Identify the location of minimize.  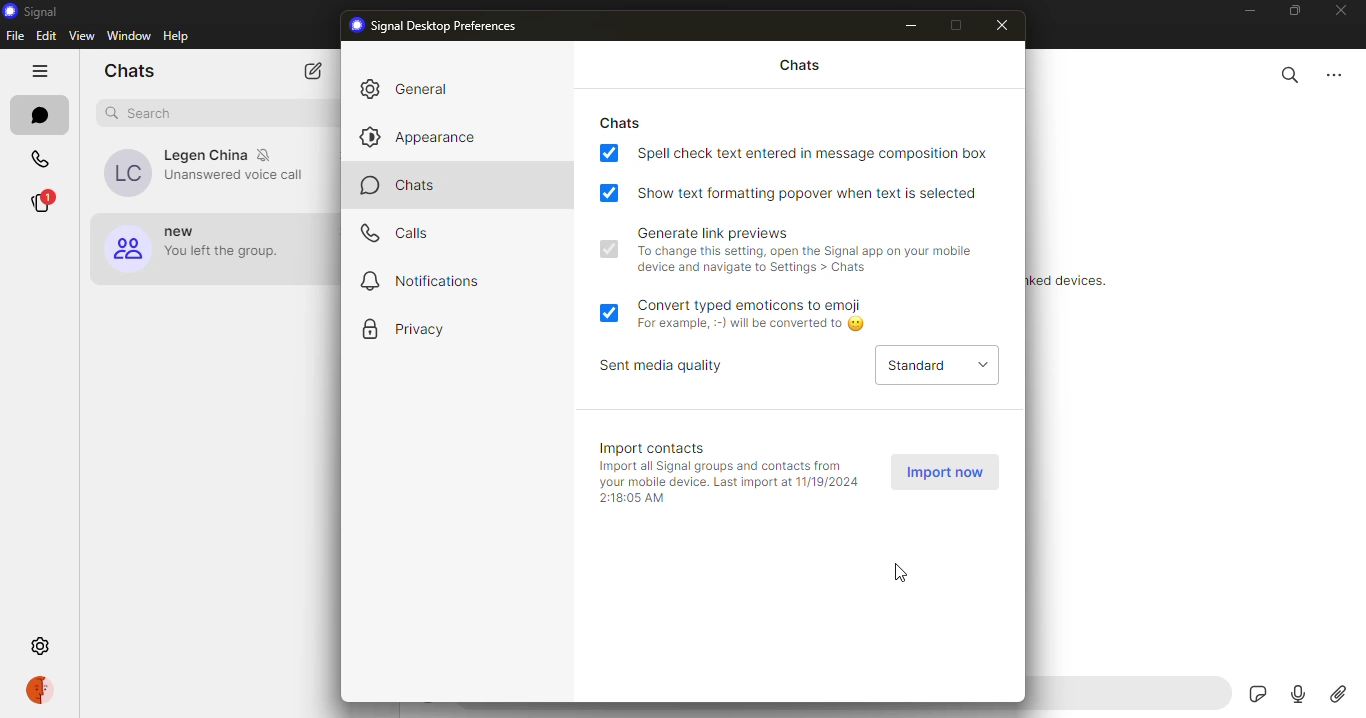
(910, 26).